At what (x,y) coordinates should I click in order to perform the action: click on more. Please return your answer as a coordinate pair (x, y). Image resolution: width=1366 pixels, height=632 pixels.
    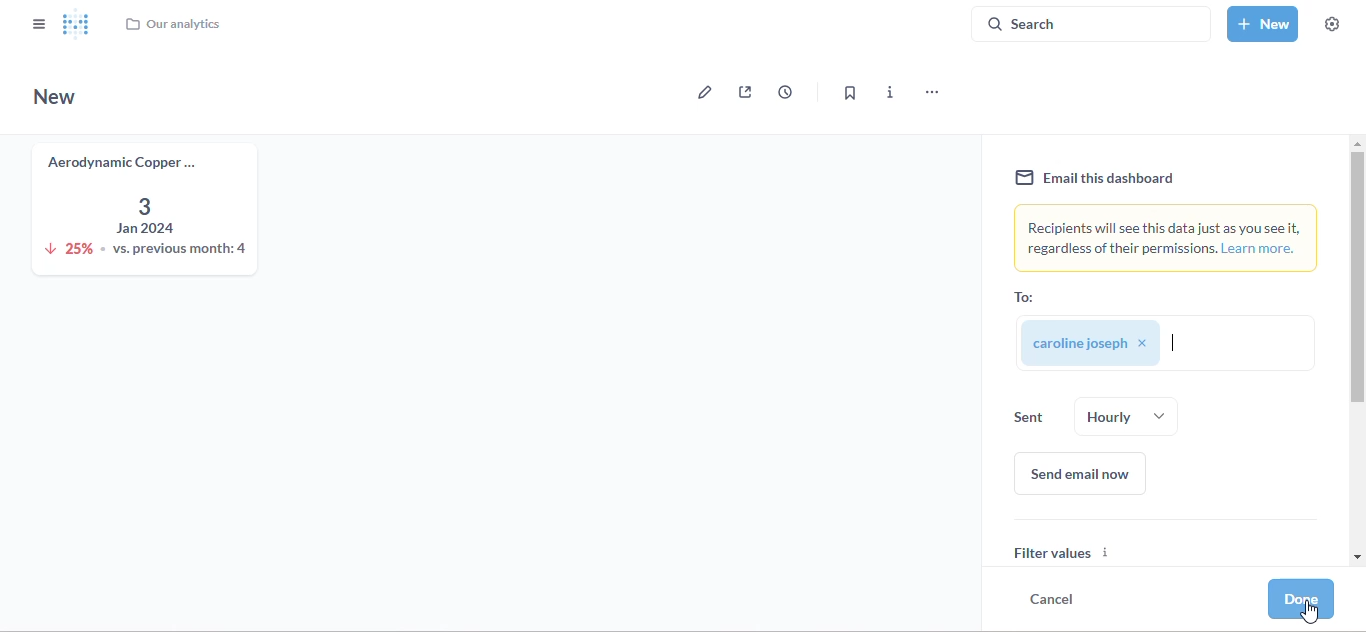
    Looking at the image, I should click on (930, 93).